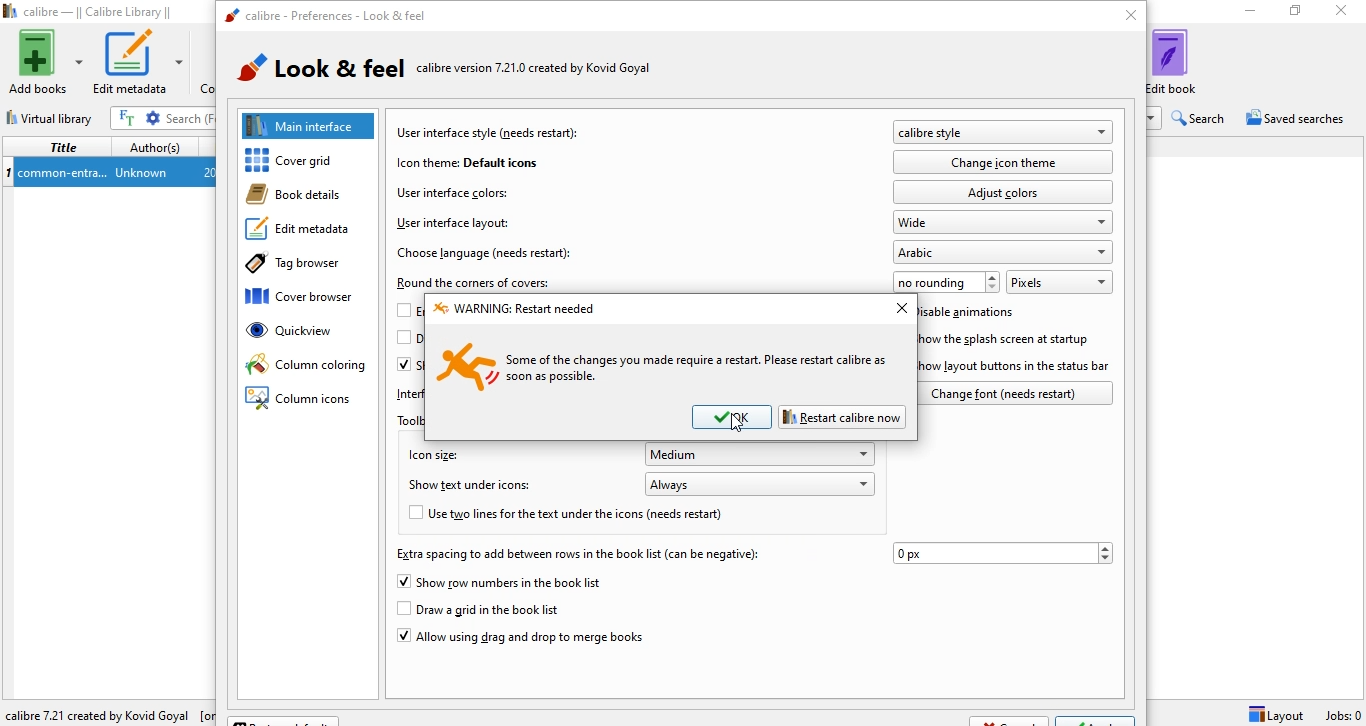  What do you see at coordinates (474, 487) in the screenshot?
I see `show text under icons` at bounding box center [474, 487].